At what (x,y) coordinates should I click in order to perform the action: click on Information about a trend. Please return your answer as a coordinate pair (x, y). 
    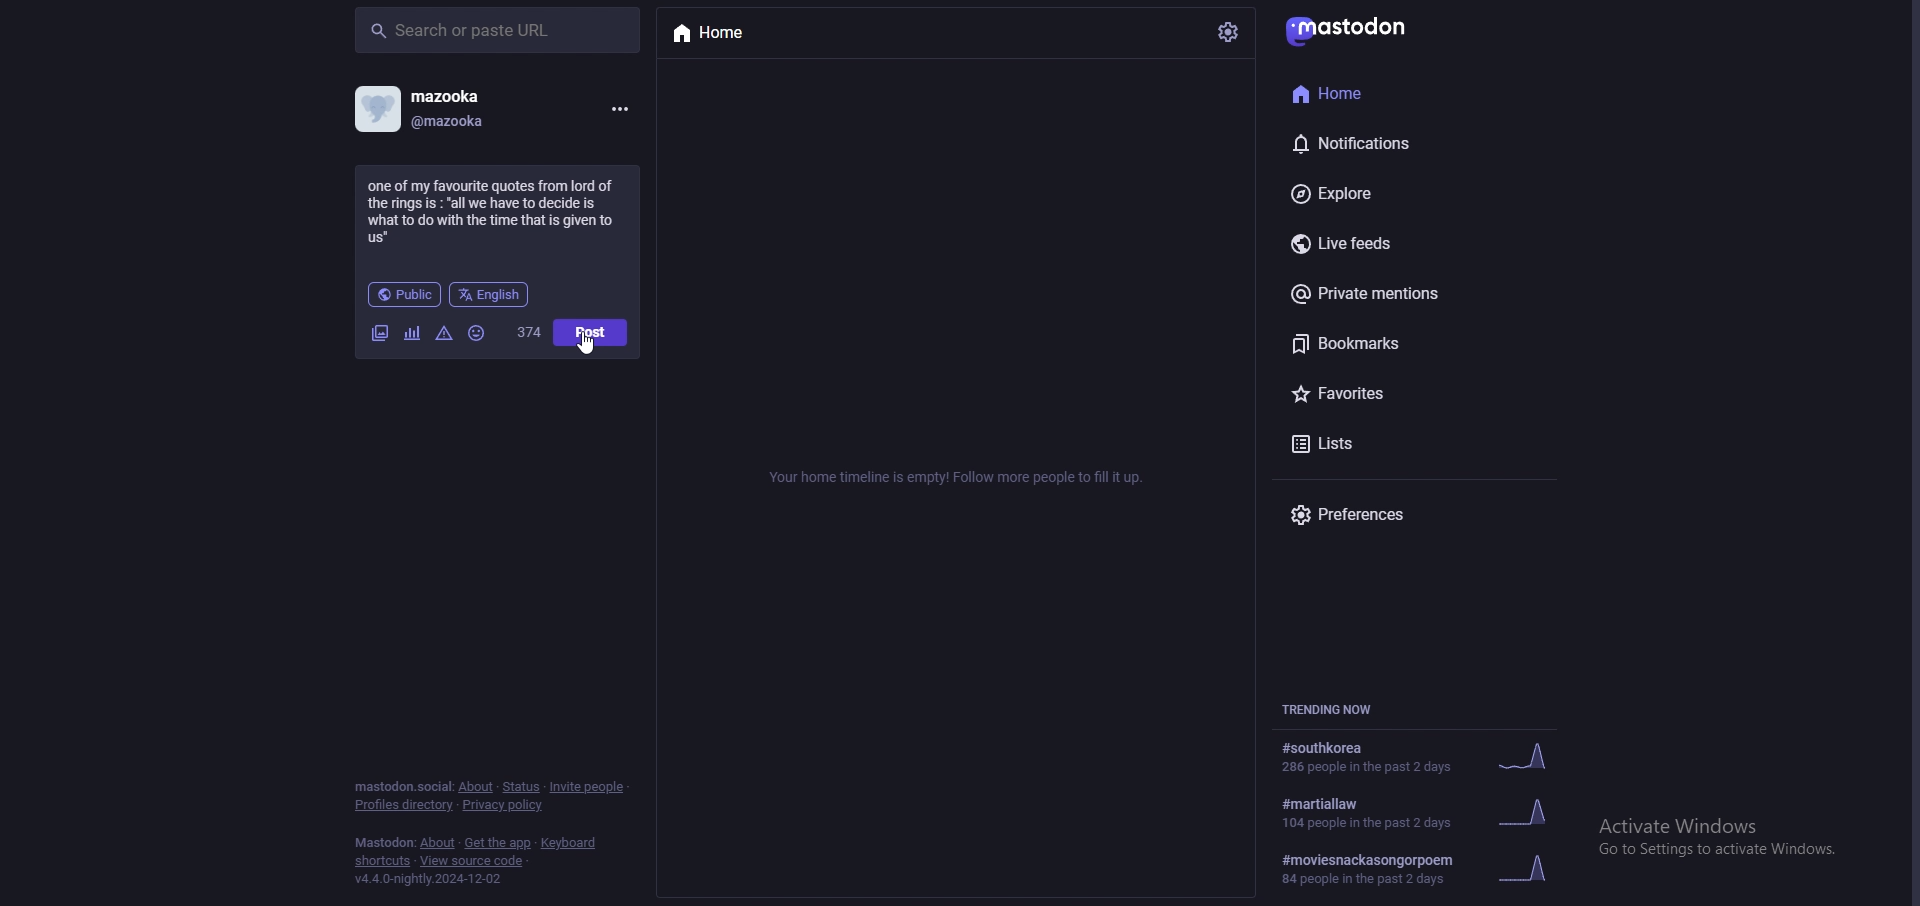
    Looking at the image, I should click on (1428, 872).